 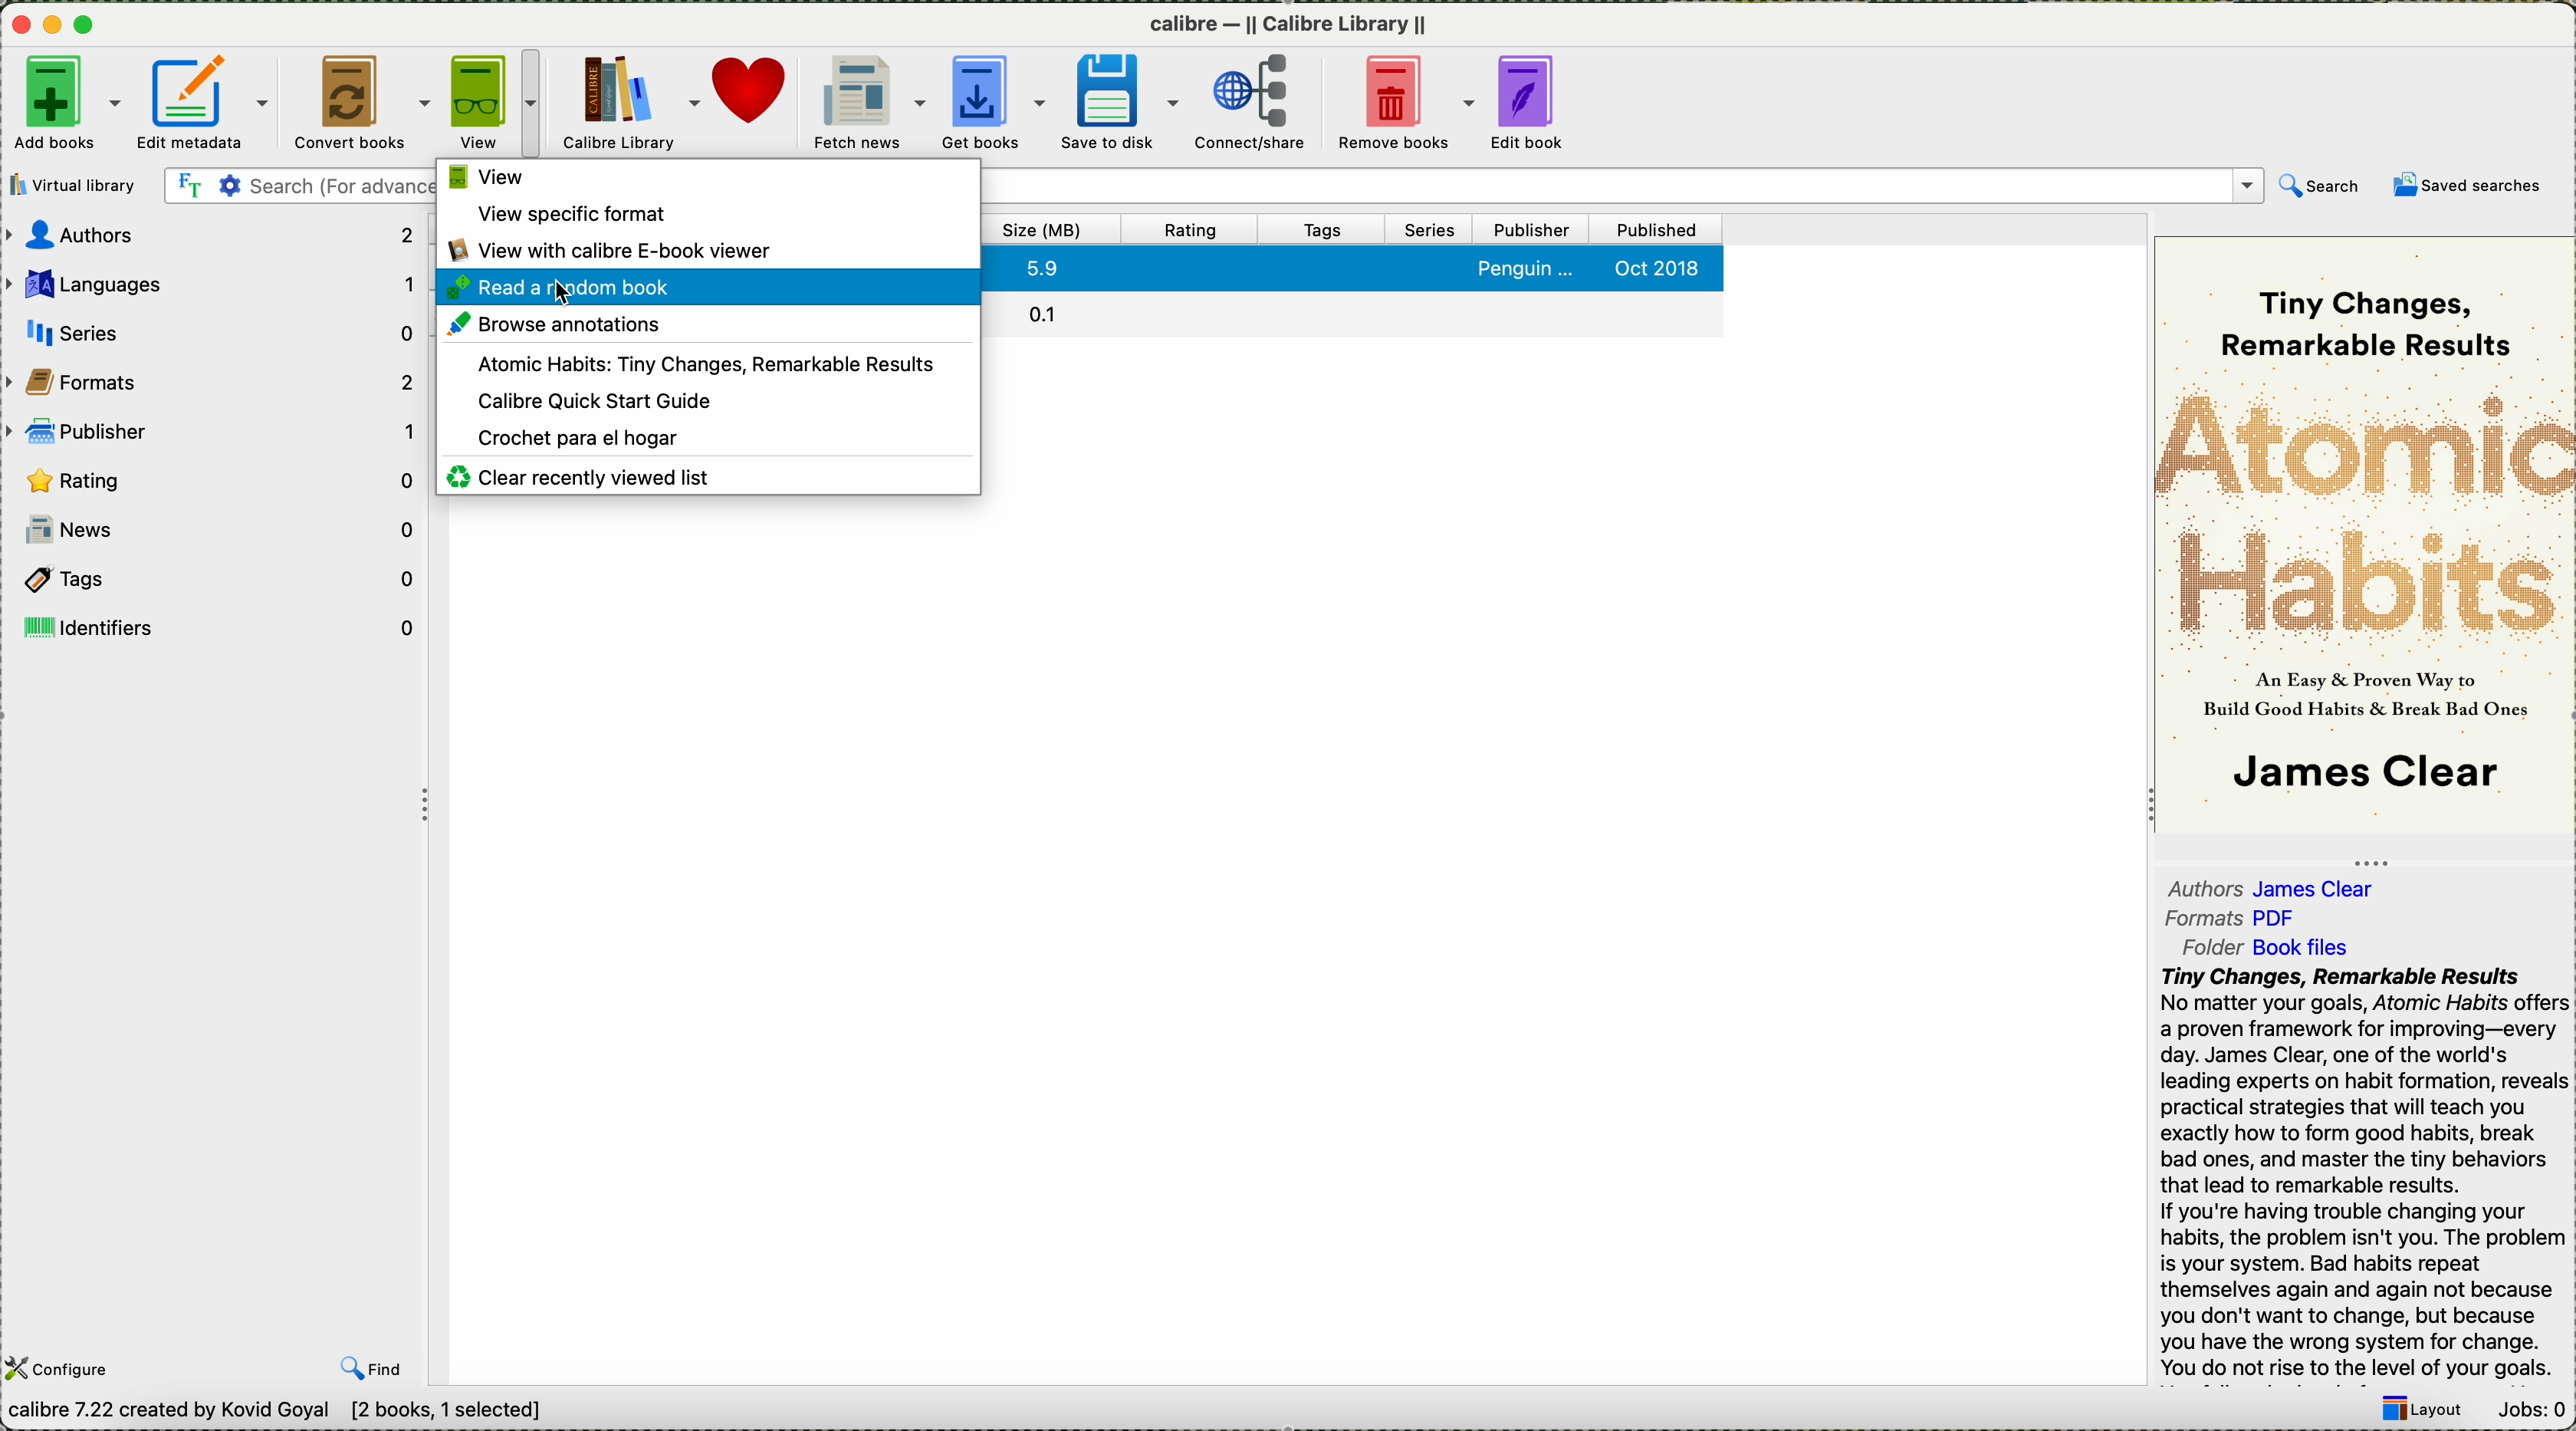 I want to click on rating, so click(x=1194, y=231).